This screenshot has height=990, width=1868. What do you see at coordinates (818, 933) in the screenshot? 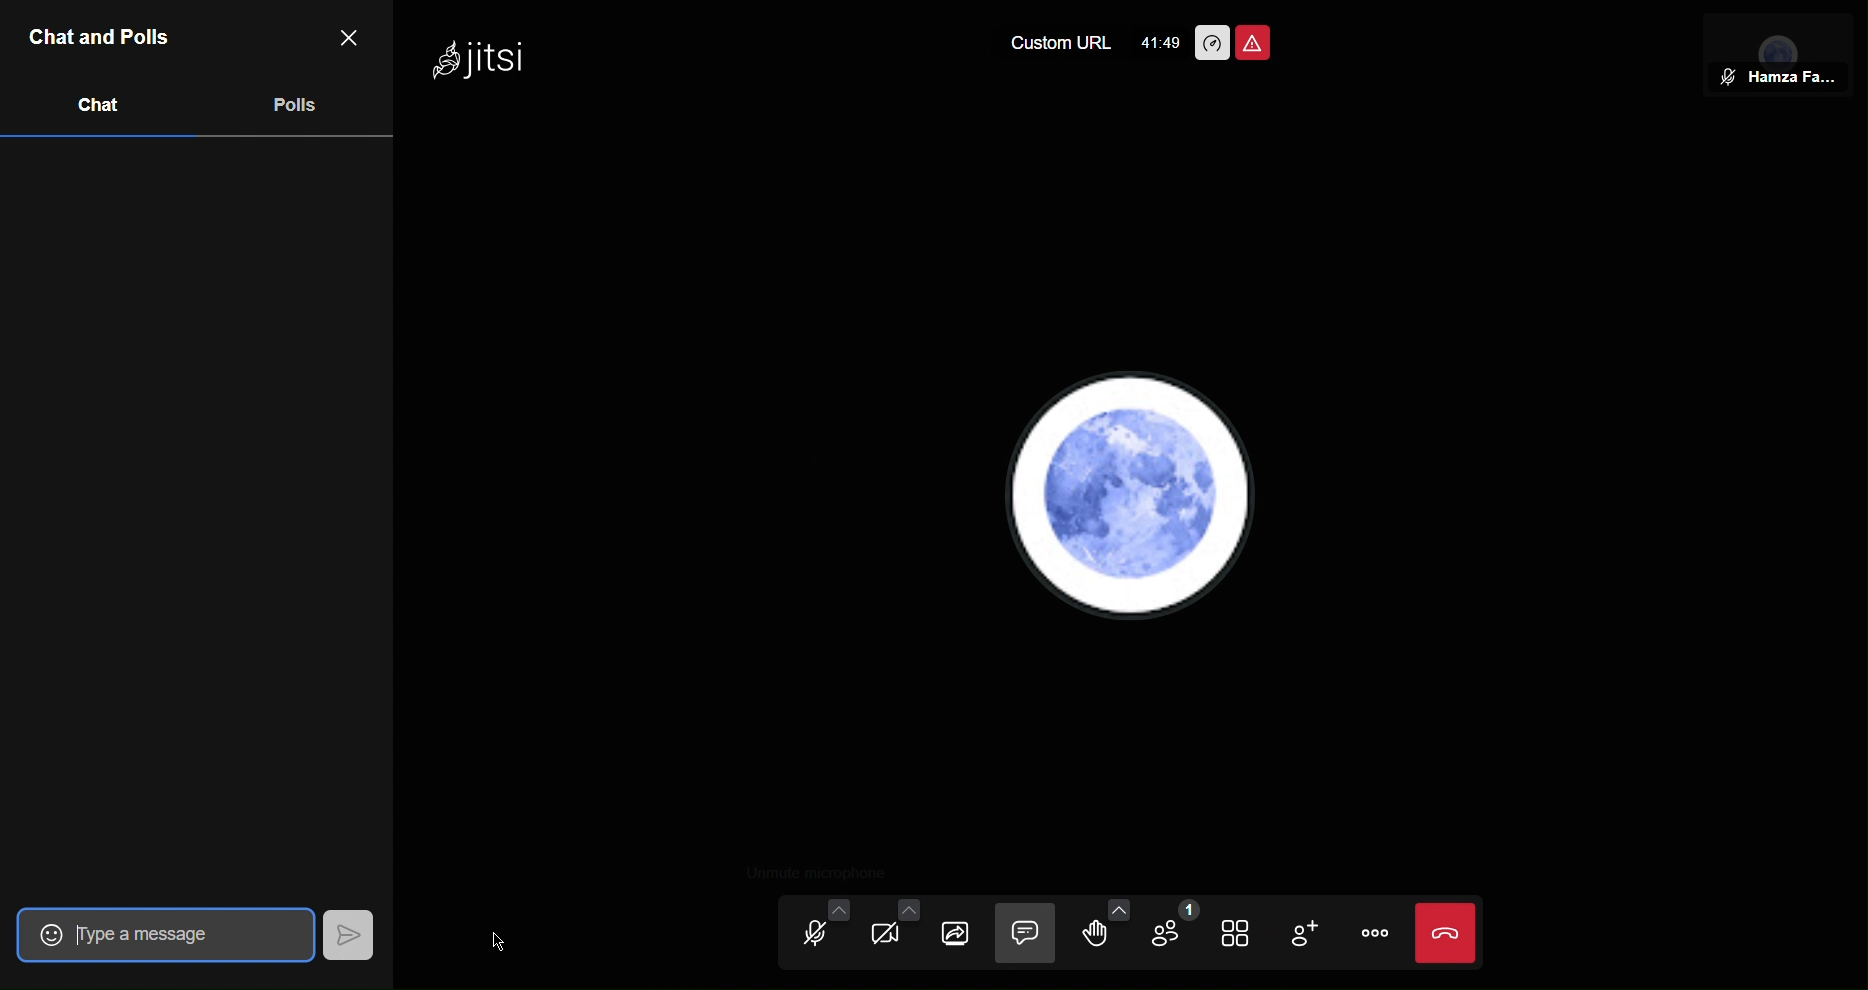
I see `Audio` at bounding box center [818, 933].